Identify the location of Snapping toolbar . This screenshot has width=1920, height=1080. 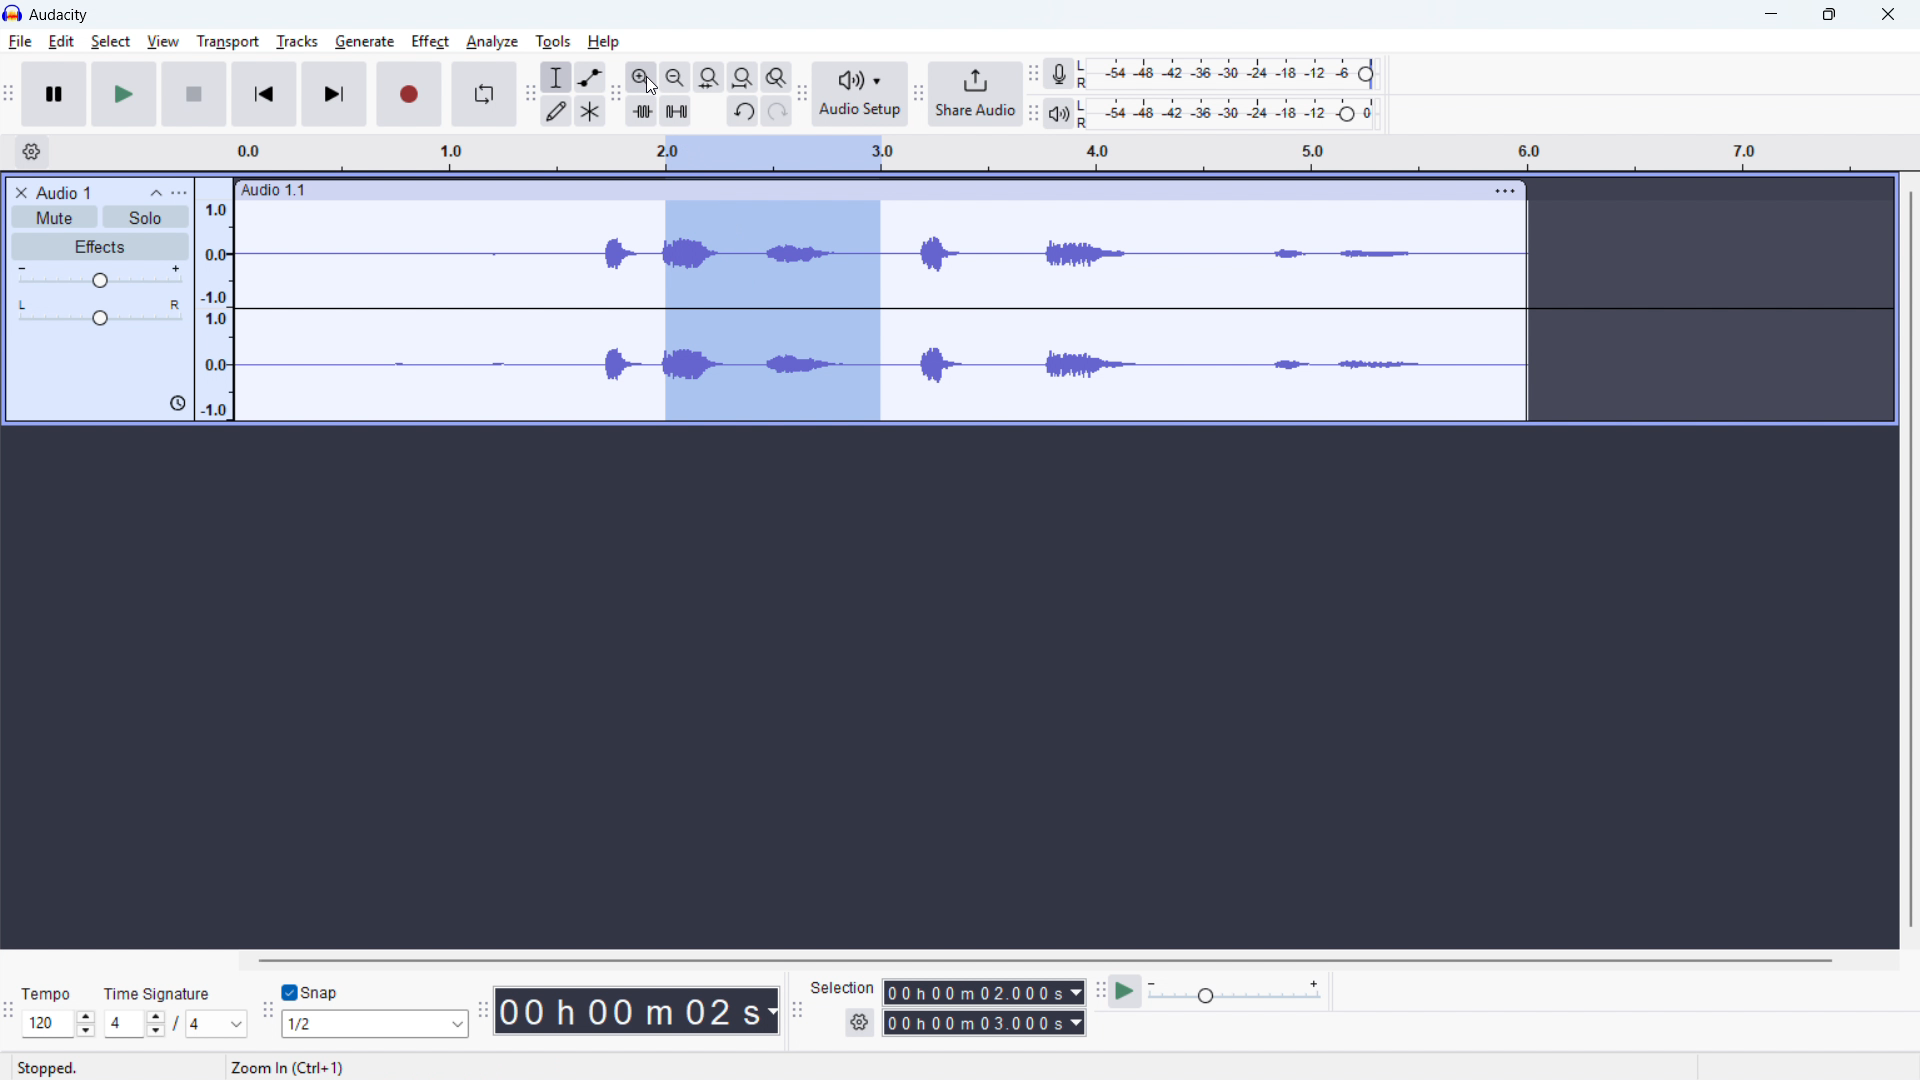
(268, 1014).